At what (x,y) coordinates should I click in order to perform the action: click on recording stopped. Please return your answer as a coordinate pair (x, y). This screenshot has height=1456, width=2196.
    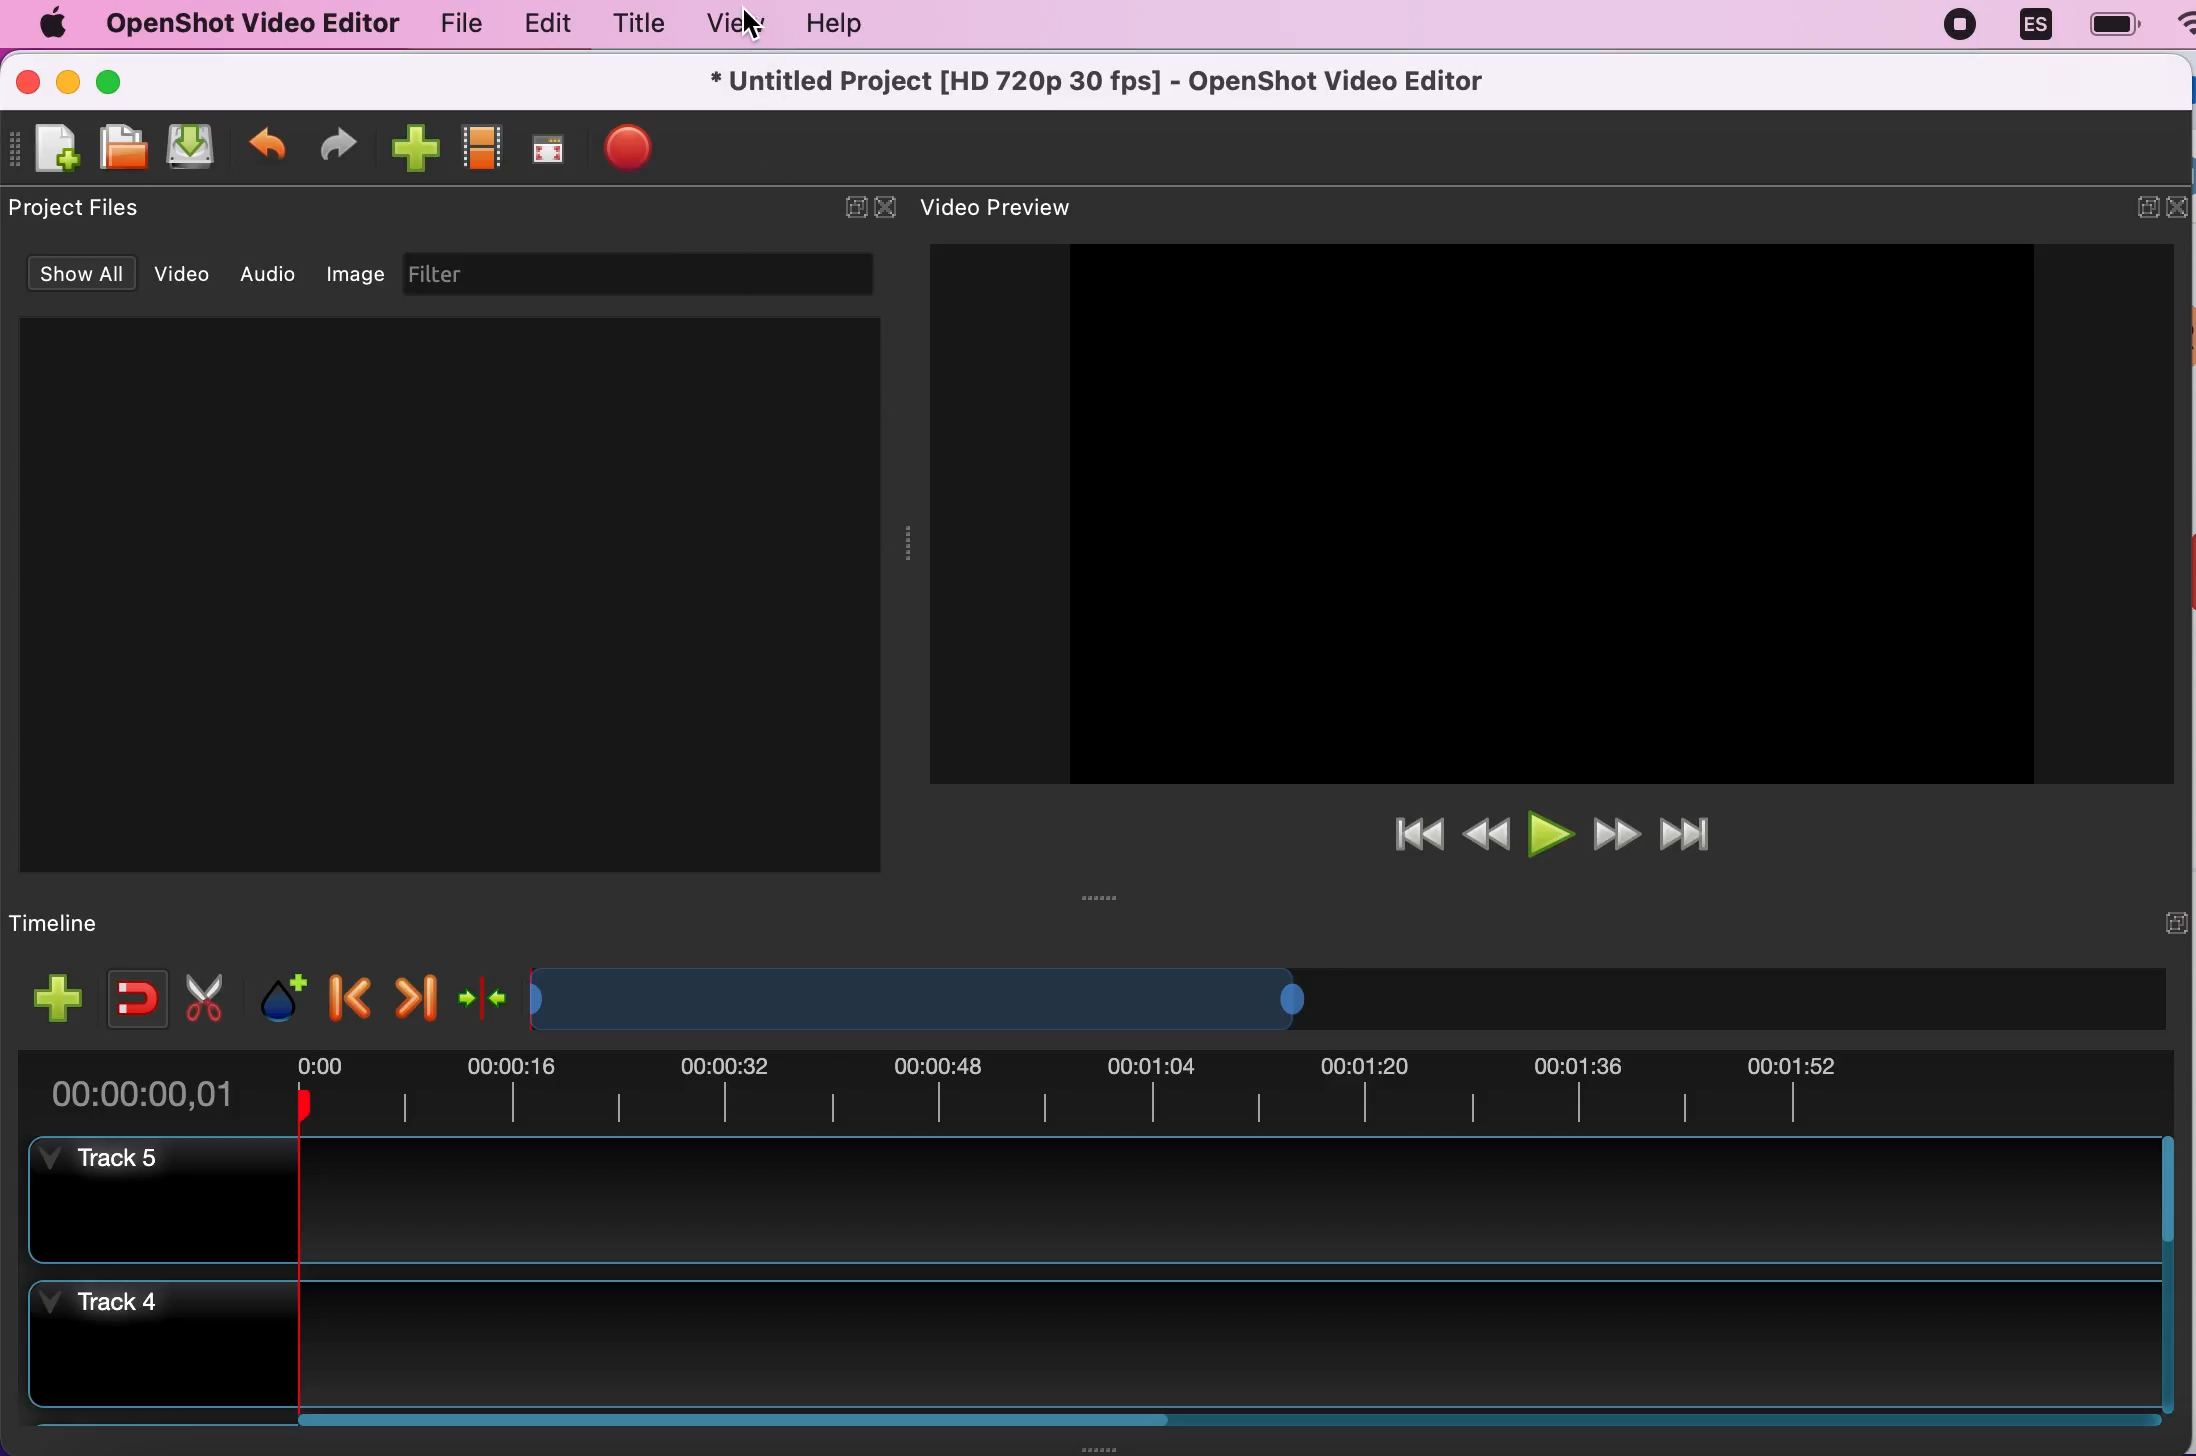
    Looking at the image, I should click on (1953, 24).